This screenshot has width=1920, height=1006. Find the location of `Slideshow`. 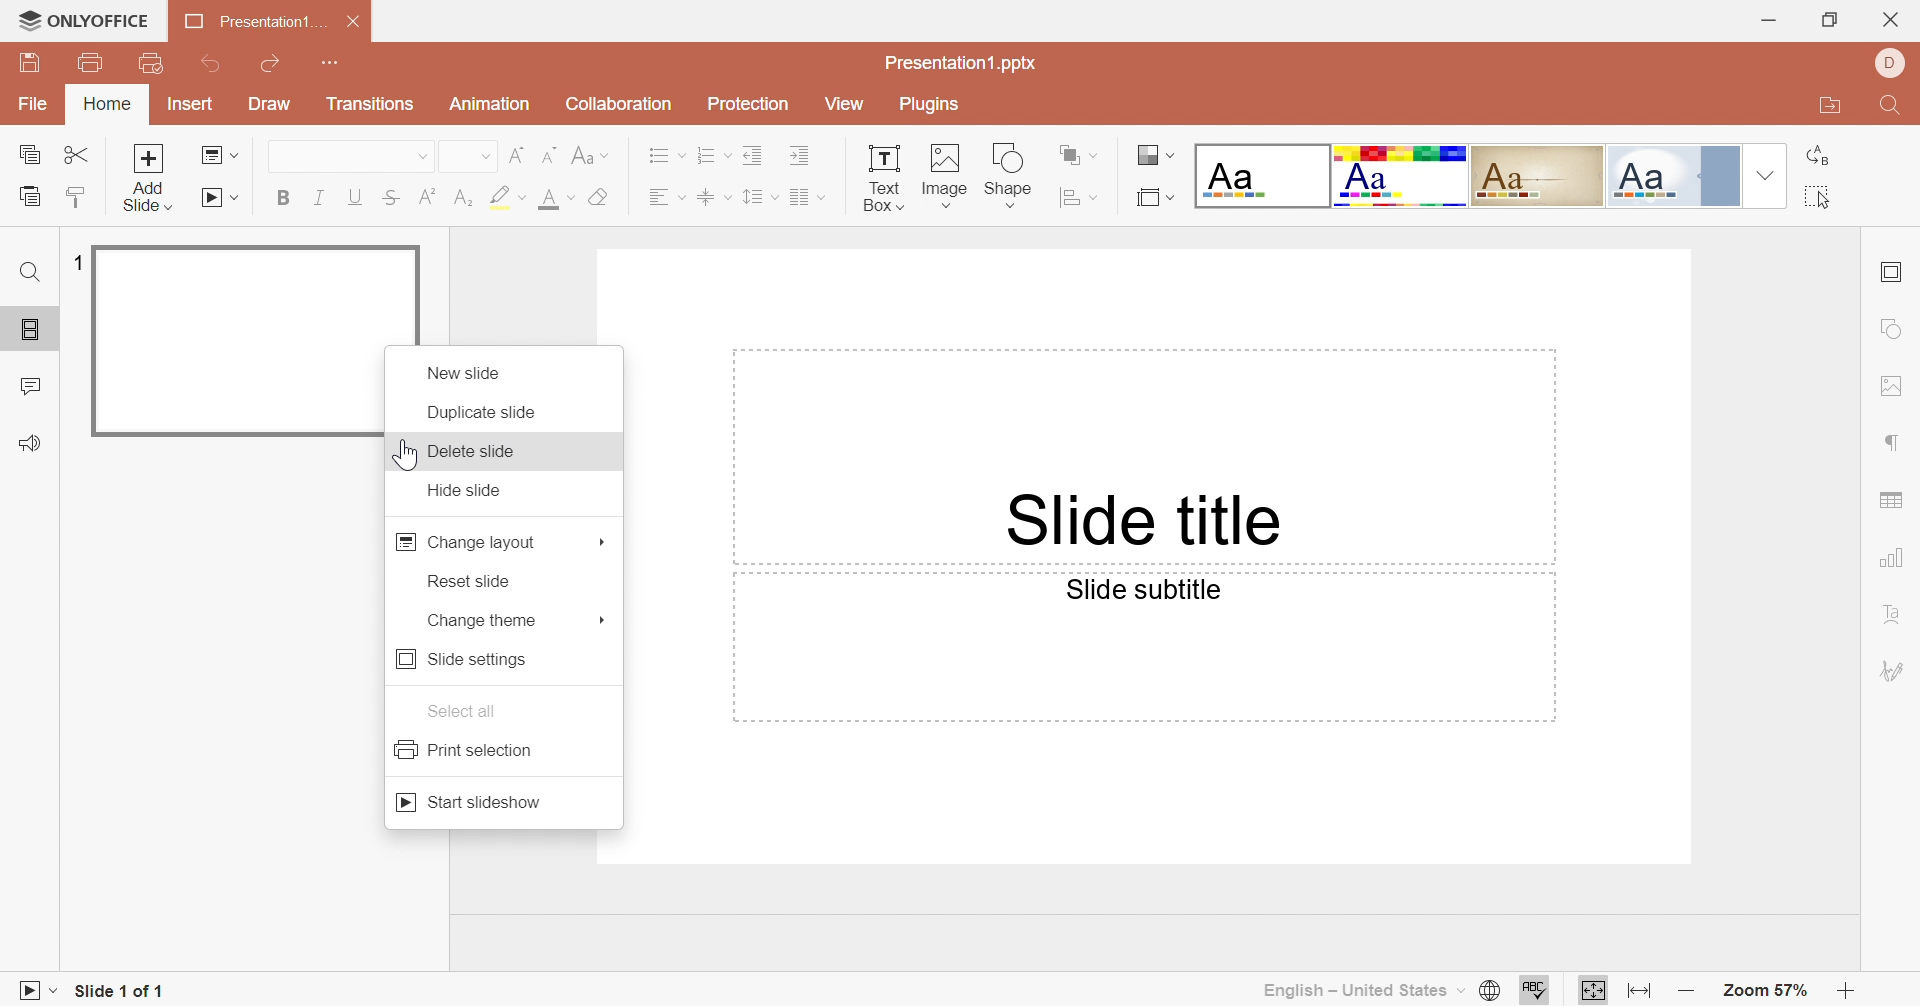

Slideshow is located at coordinates (23, 990).